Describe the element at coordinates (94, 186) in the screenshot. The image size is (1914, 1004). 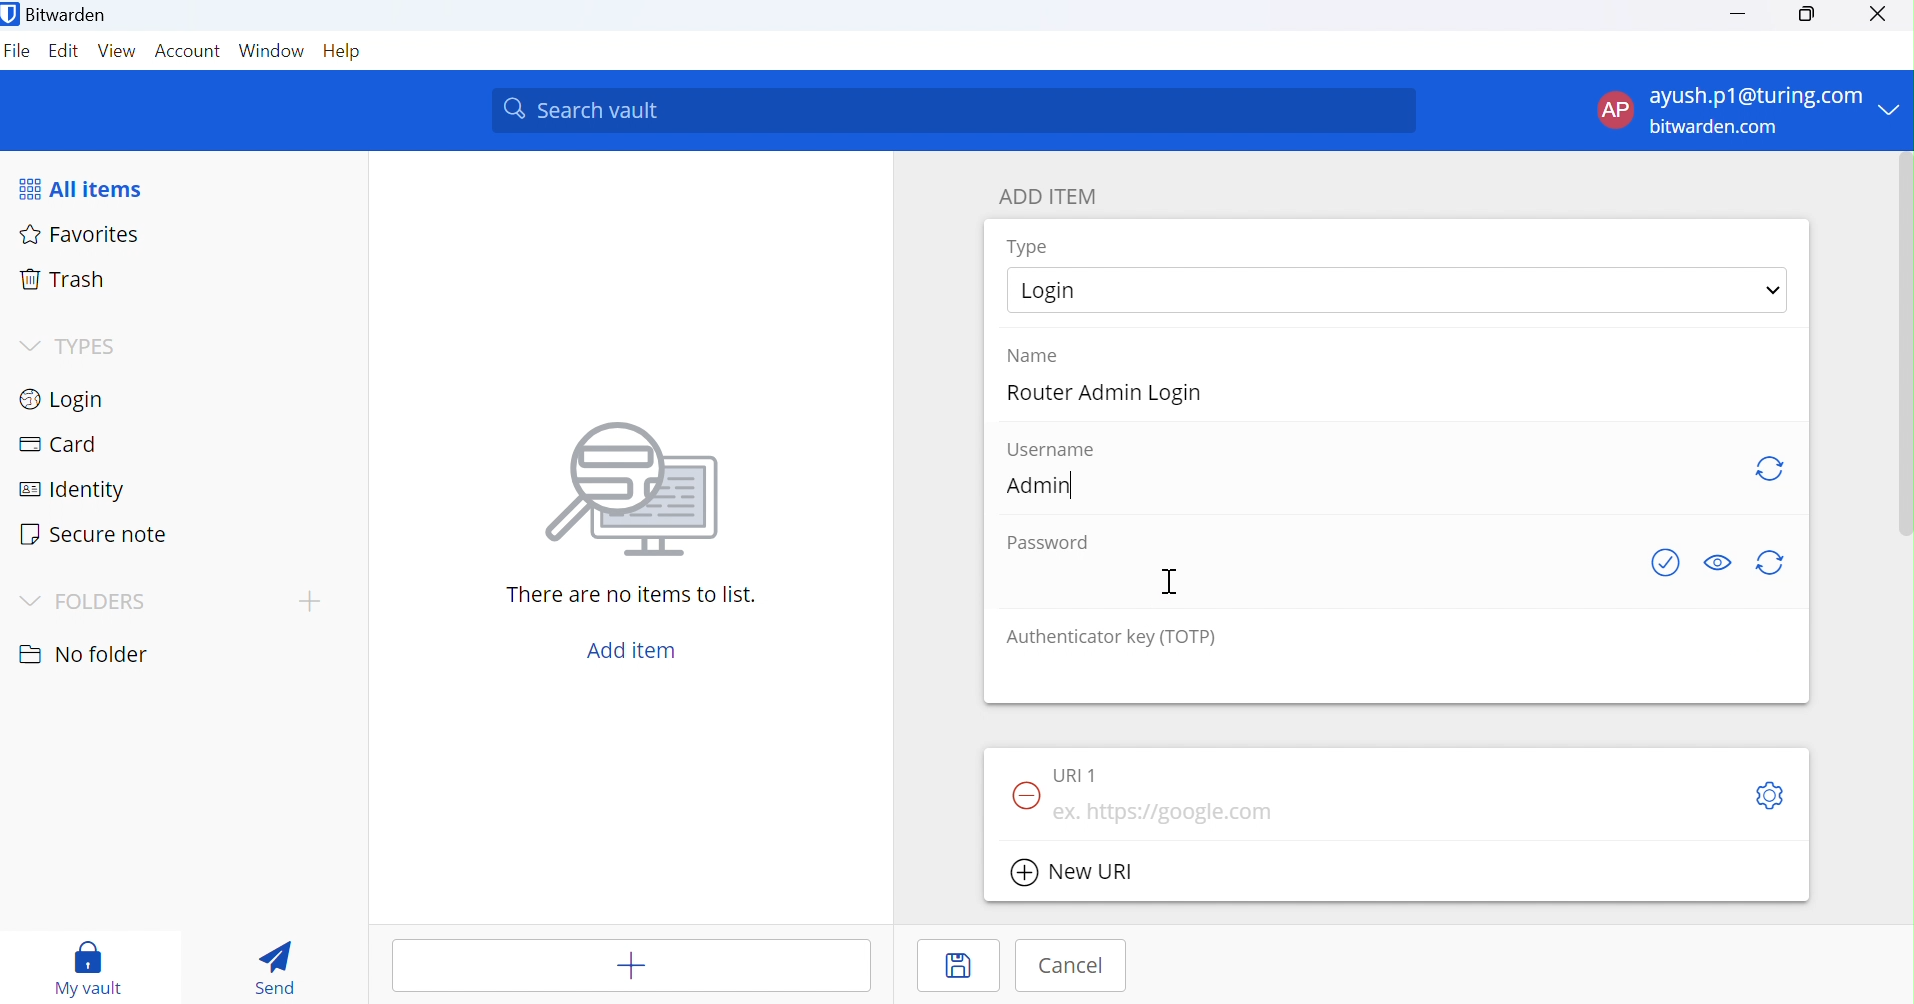
I see `All items` at that location.